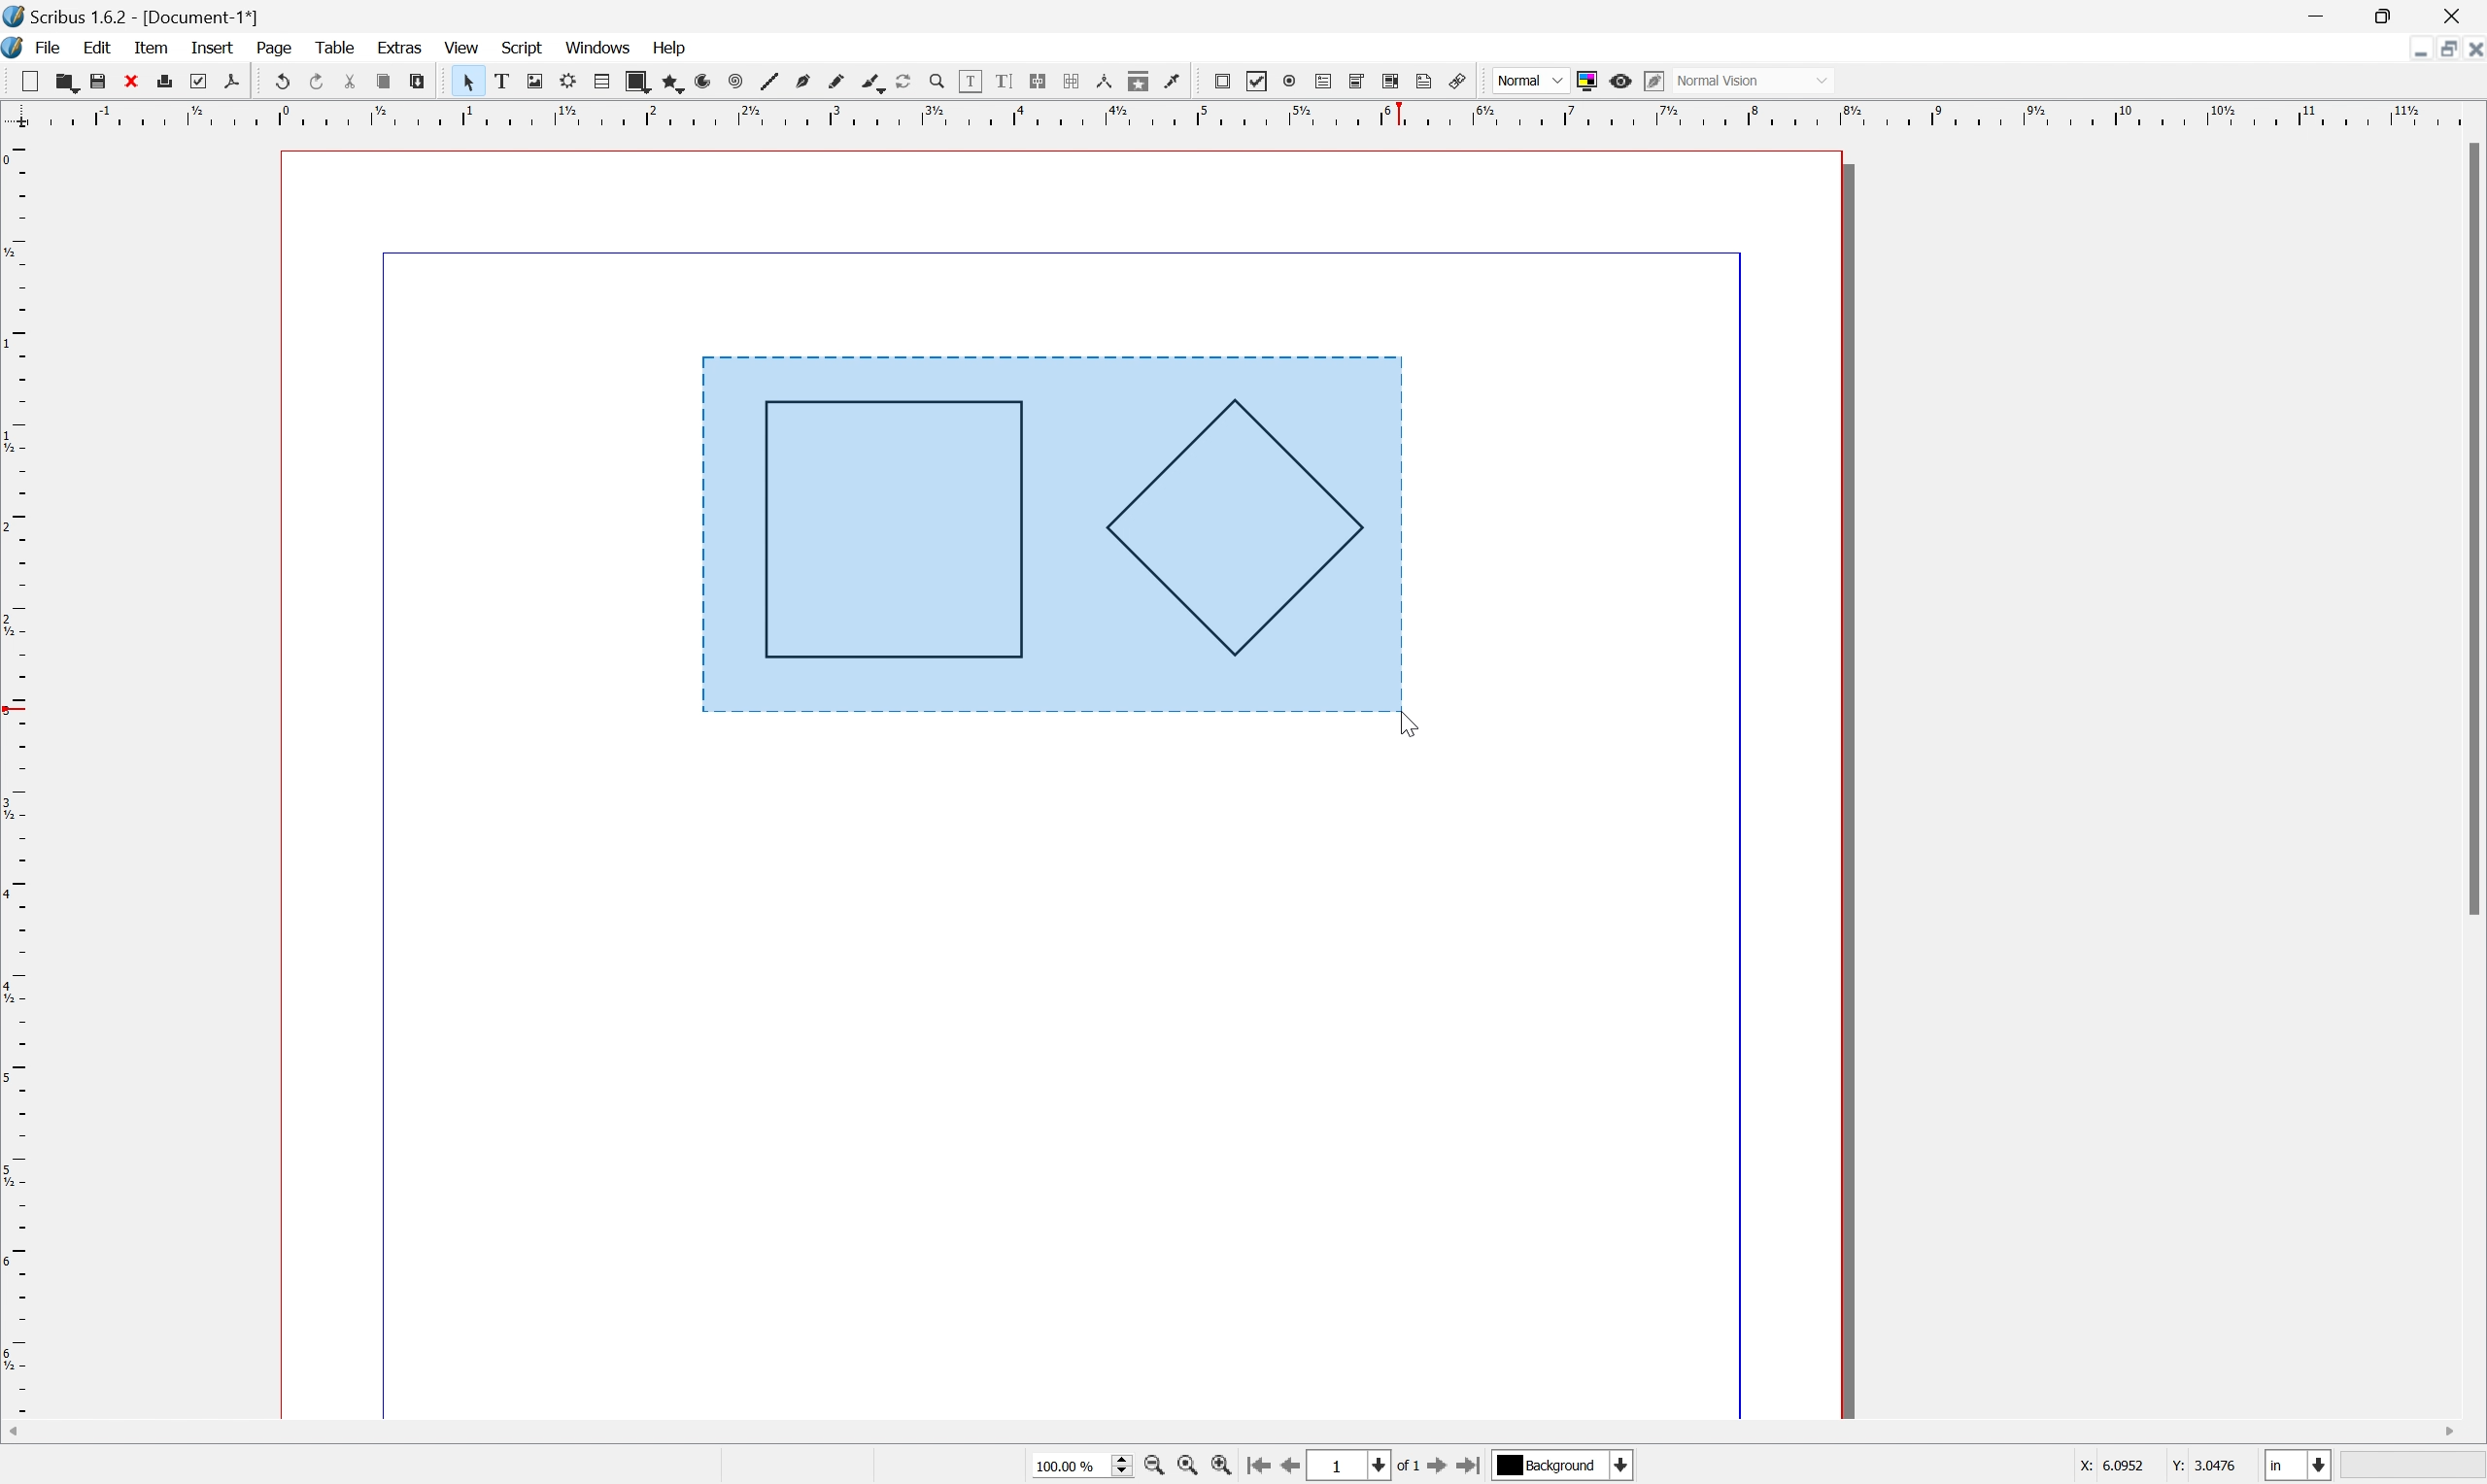  Describe the element at coordinates (2156, 1463) in the screenshot. I see `coordinates` at that location.